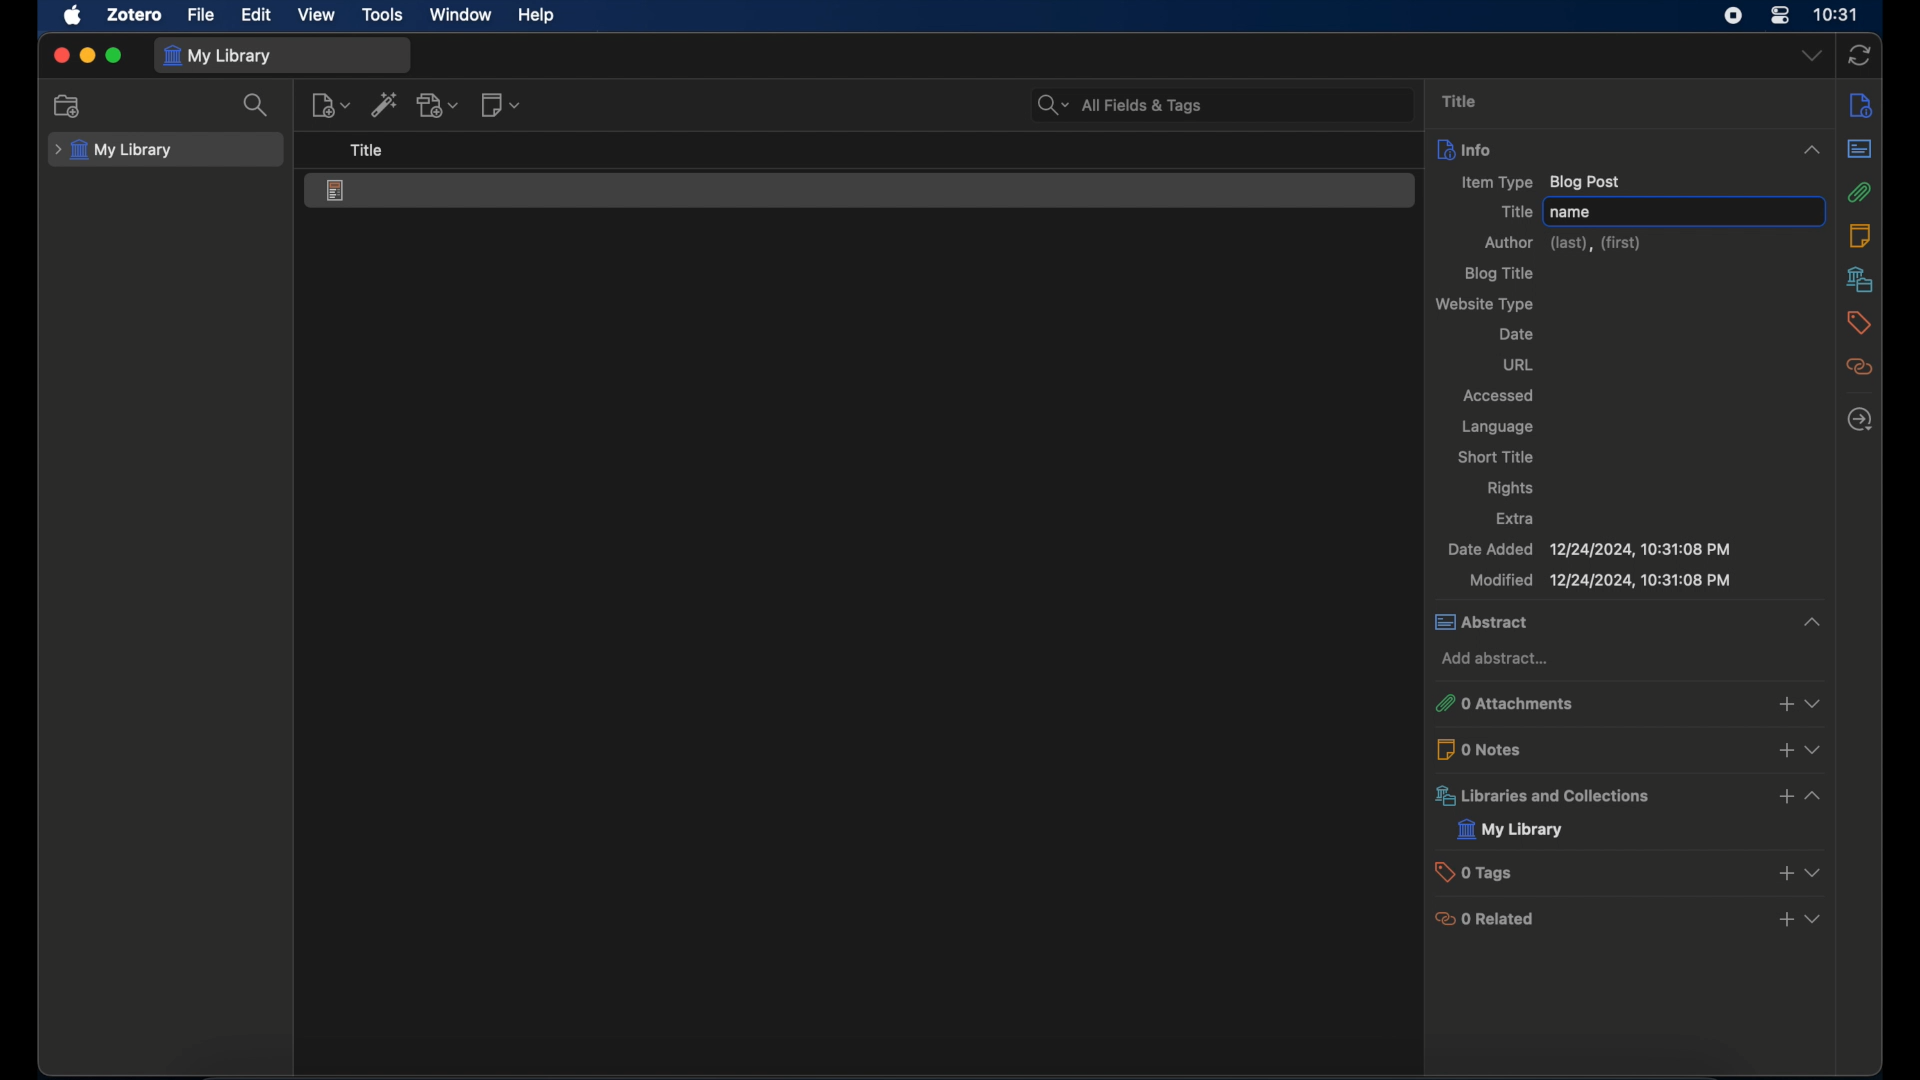 The image size is (1920, 1080). Describe the element at coordinates (1630, 918) in the screenshot. I see `0 related` at that location.